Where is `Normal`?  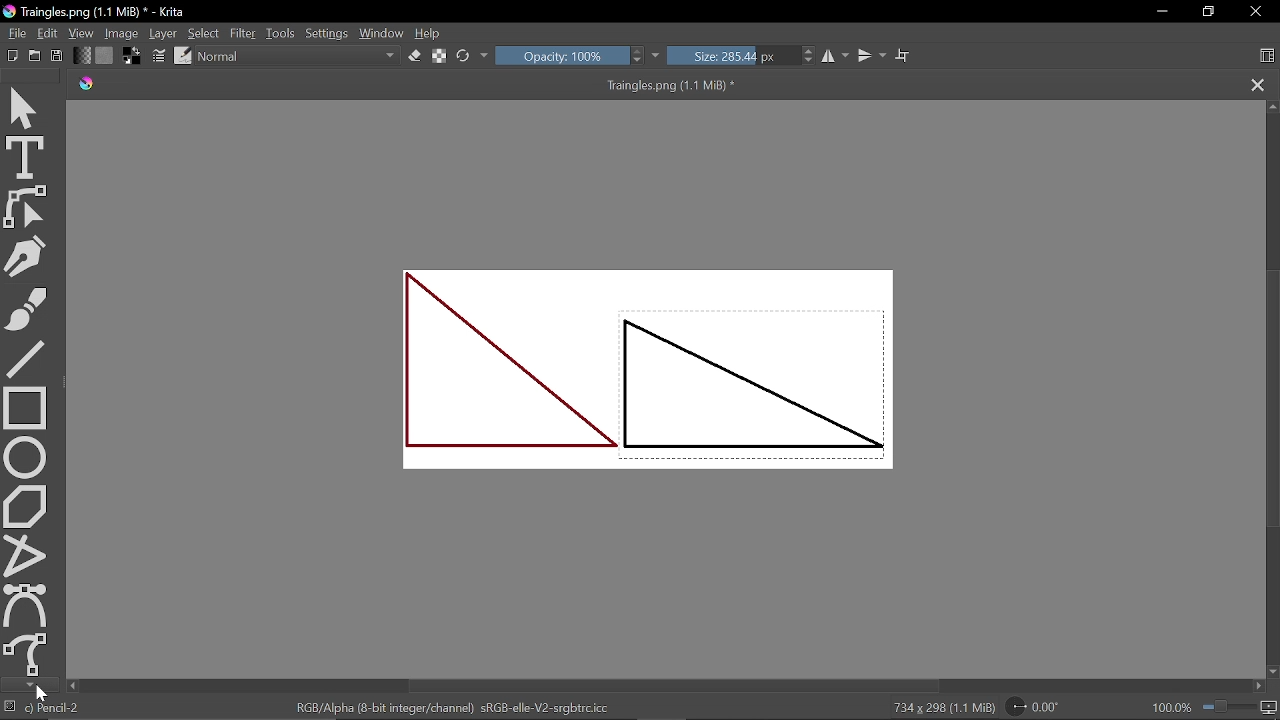
Normal is located at coordinates (299, 58).